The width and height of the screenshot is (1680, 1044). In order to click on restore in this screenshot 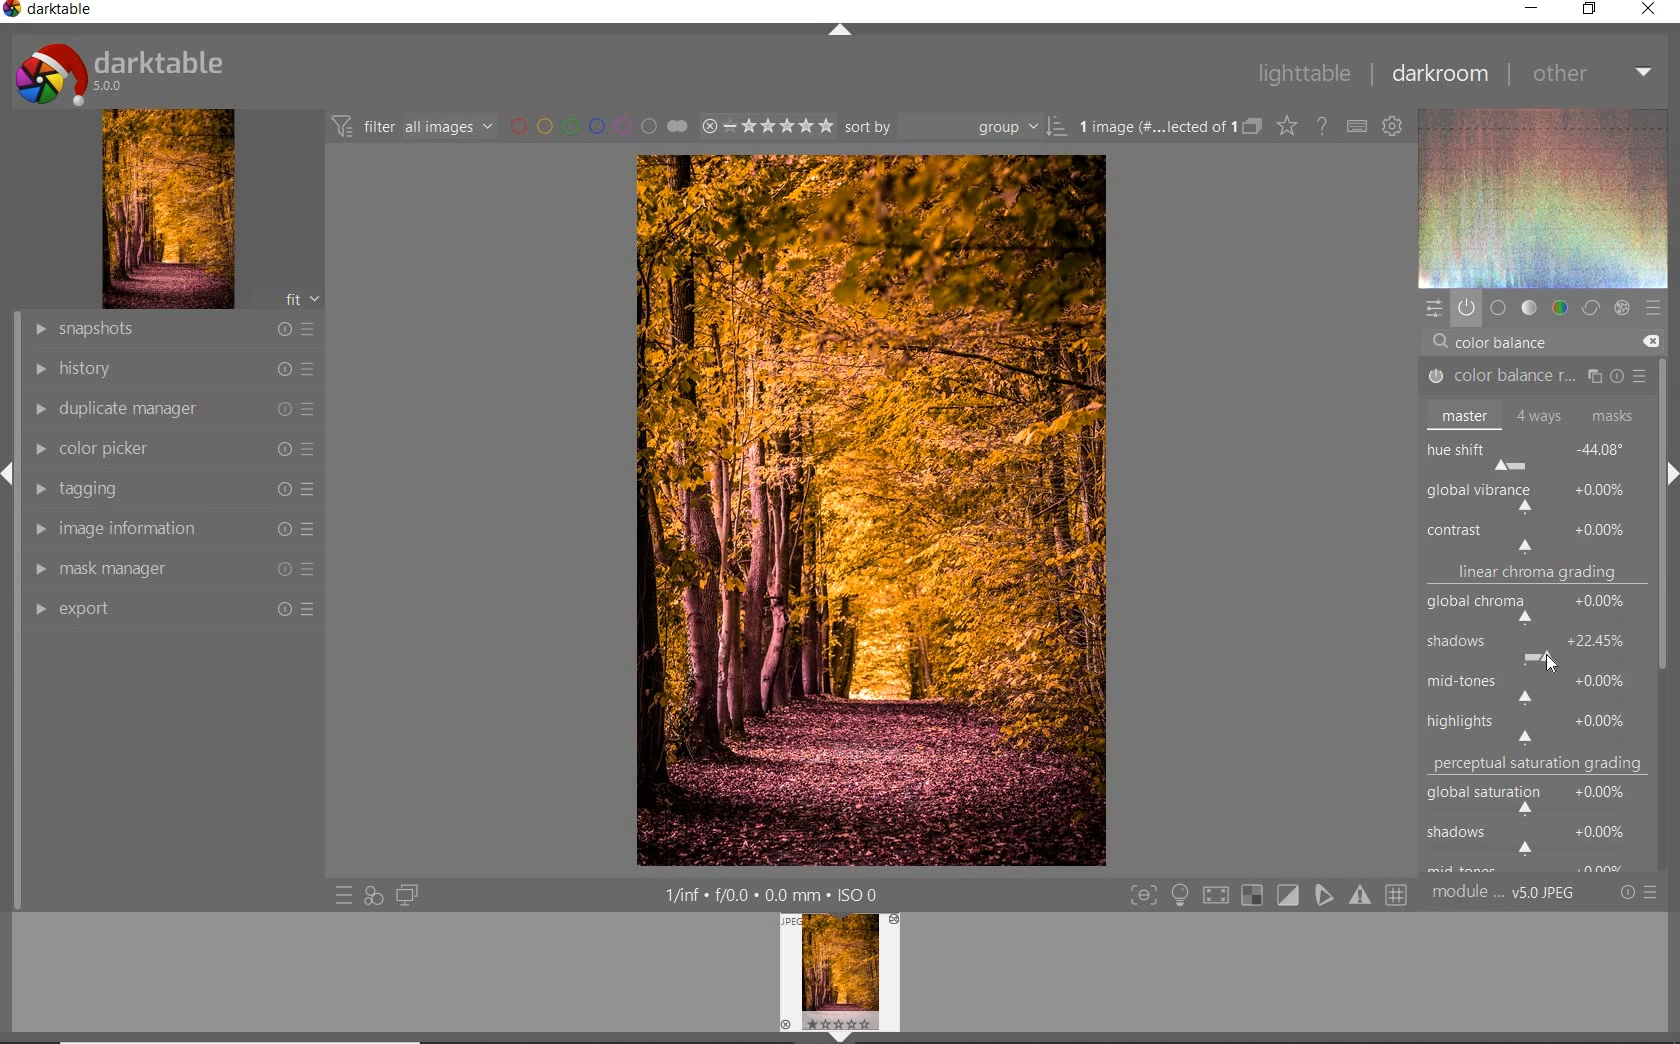, I will do `click(1588, 11)`.